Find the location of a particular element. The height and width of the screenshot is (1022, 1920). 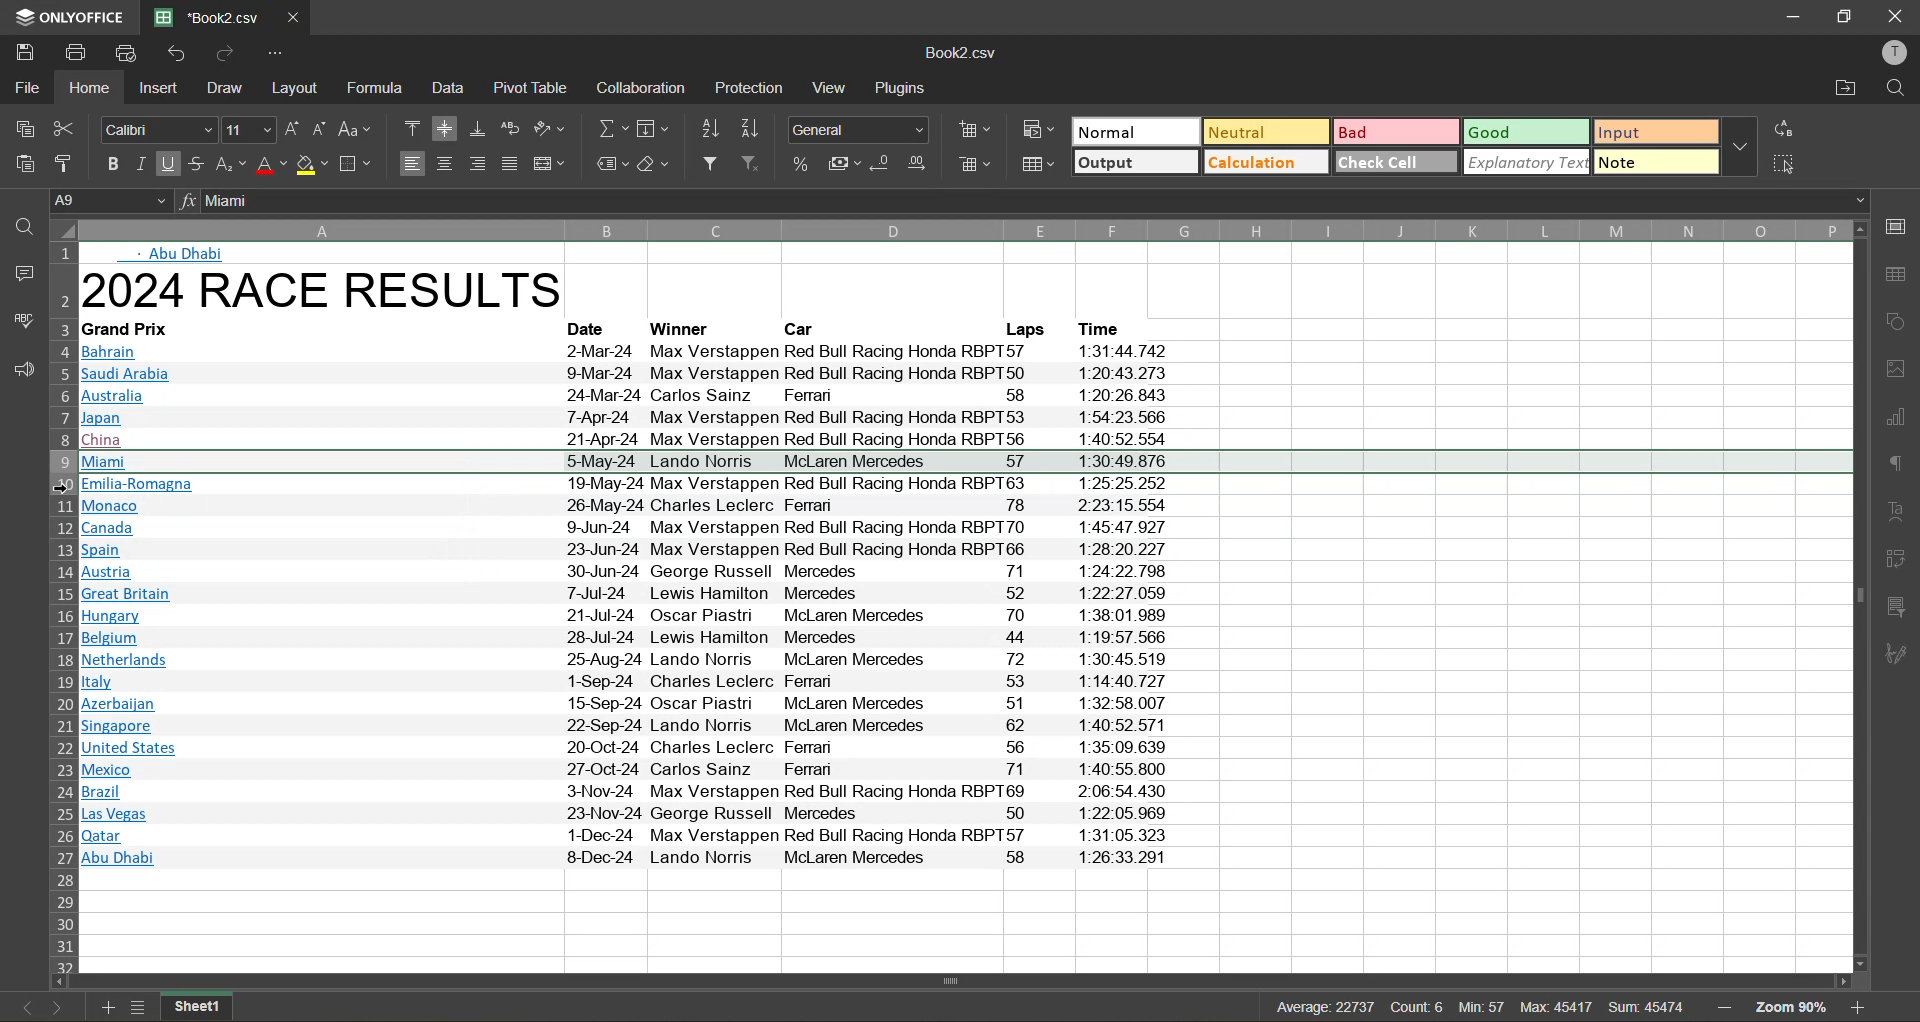

Time is located at coordinates (1106, 327).